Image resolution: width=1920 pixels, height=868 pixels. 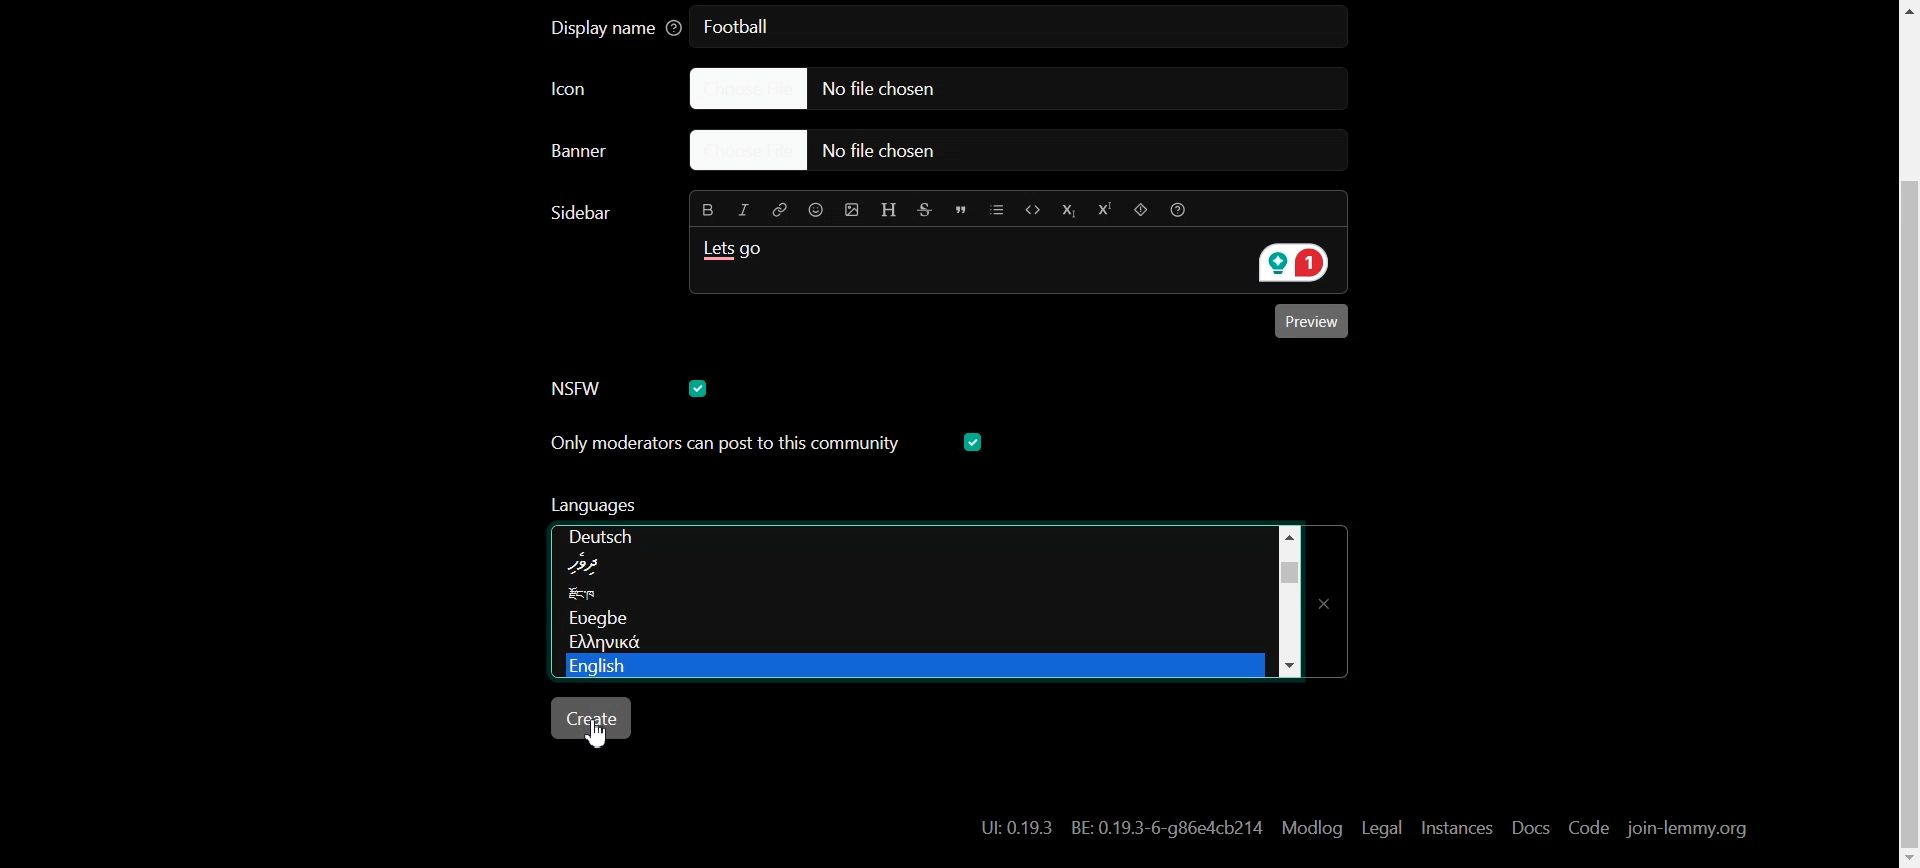 What do you see at coordinates (1023, 152) in the screenshot?
I see `Choose file` at bounding box center [1023, 152].